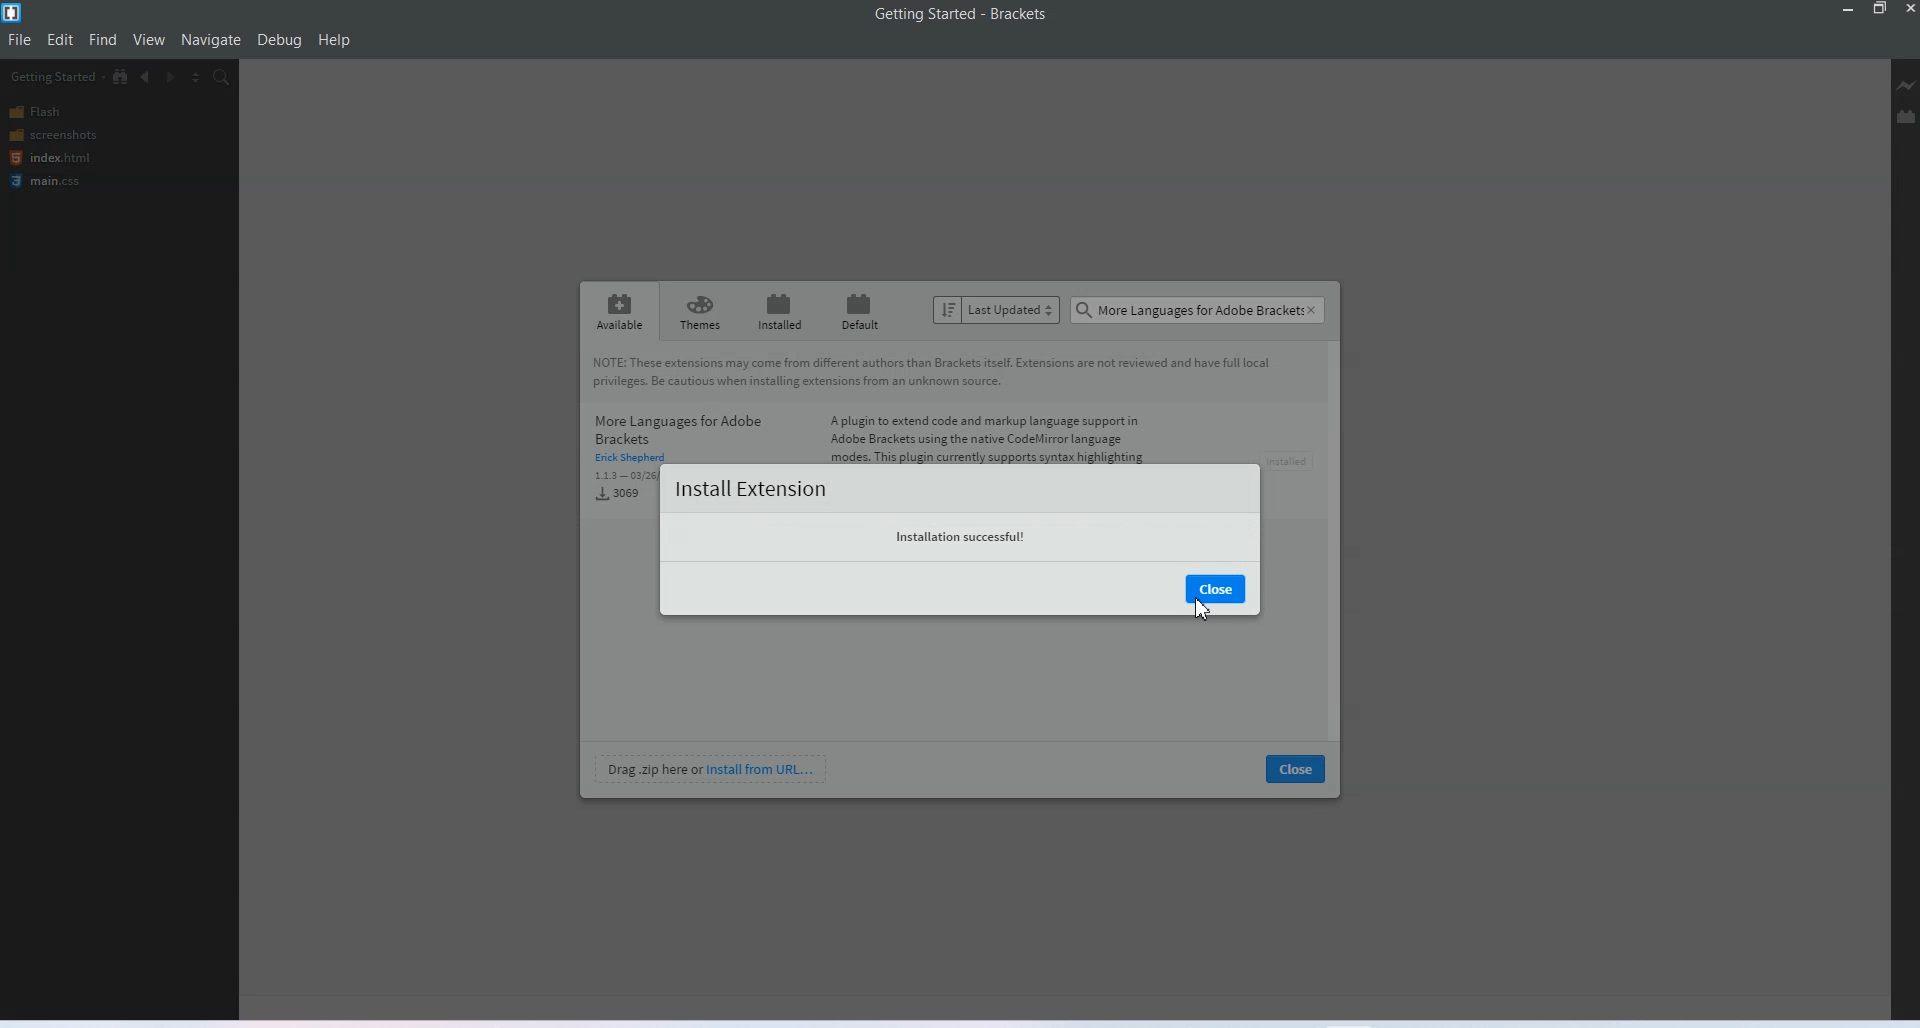 This screenshot has width=1920, height=1028. What do you see at coordinates (171, 78) in the screenshot?
I see `Navigate Forwards` at bounding box center [171, 78].